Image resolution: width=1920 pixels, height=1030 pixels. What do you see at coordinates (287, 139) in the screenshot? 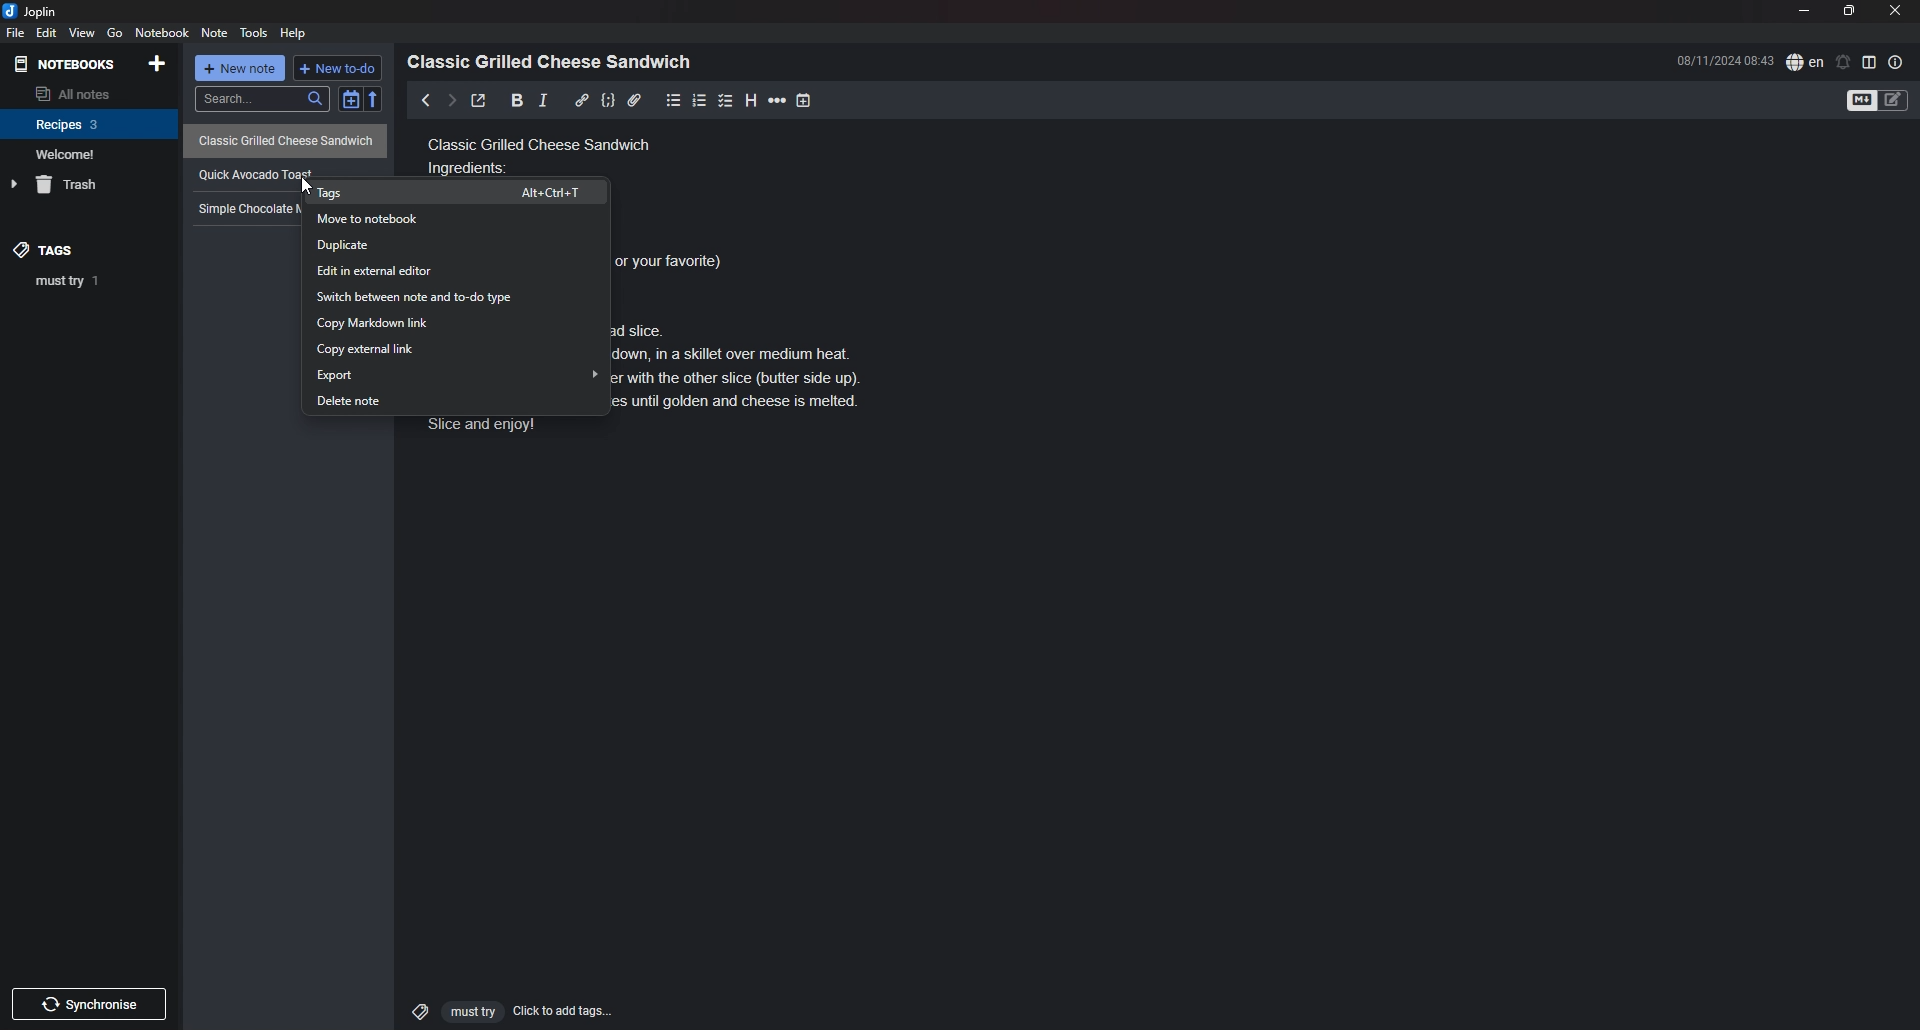
I see `Classic Grilled Cheese Sandwich` at bounding box center [287, 139].